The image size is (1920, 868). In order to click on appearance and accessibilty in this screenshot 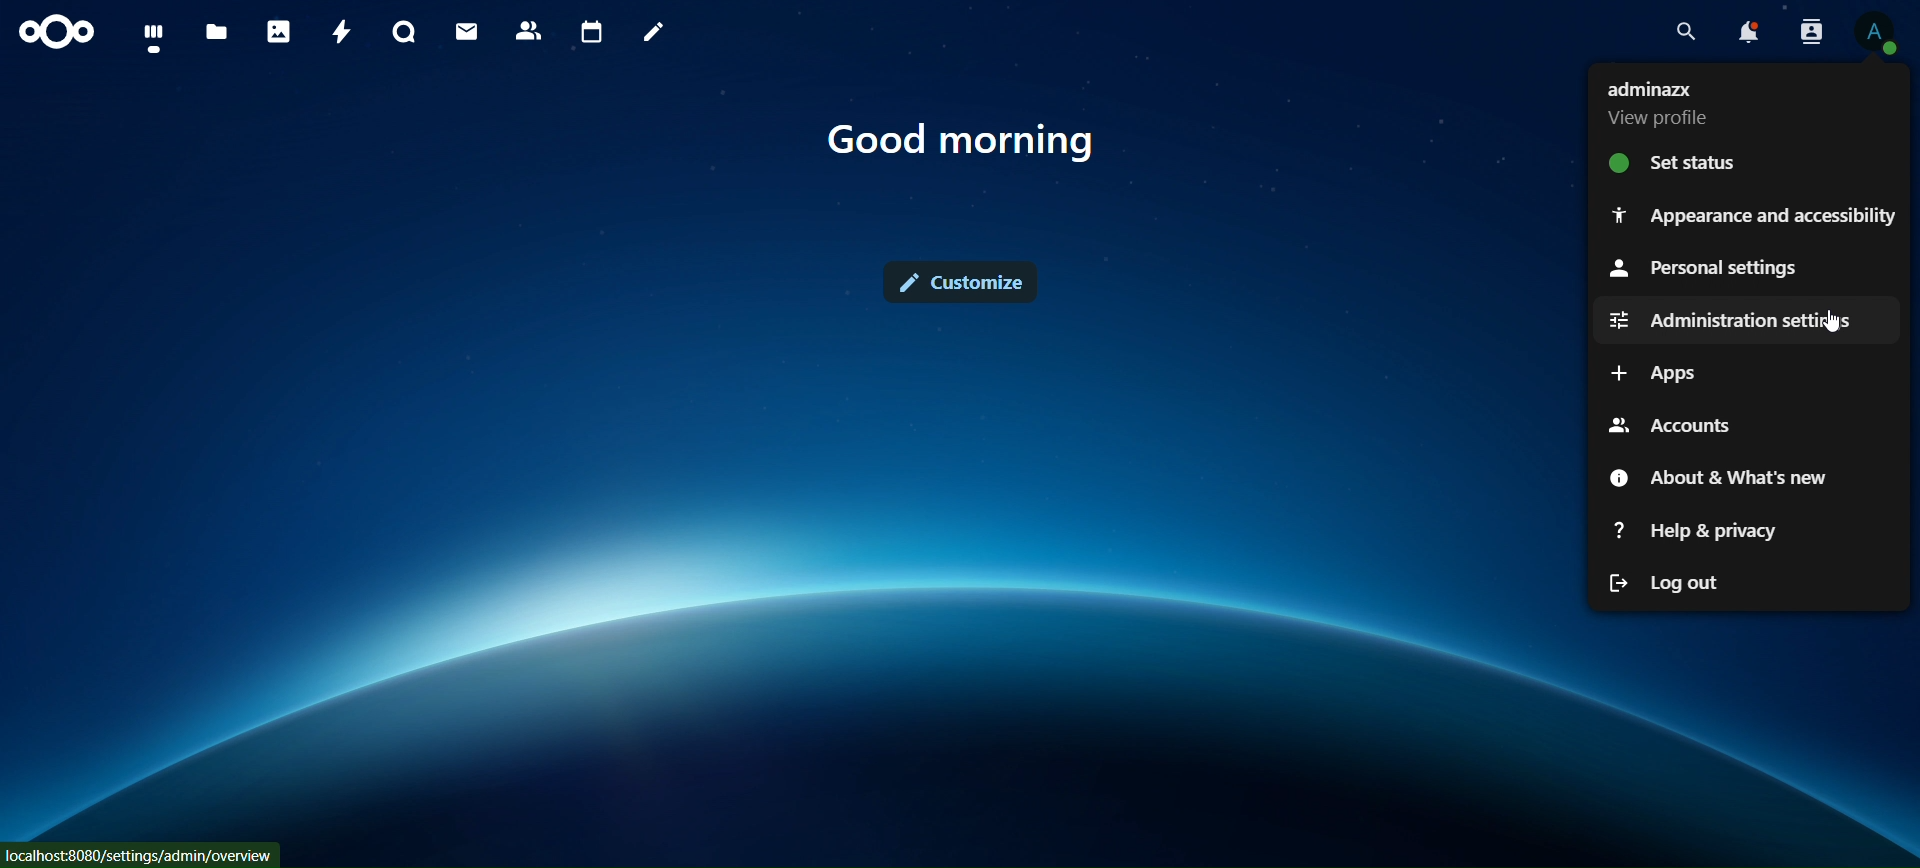, I will do `click(1742, 216)`.